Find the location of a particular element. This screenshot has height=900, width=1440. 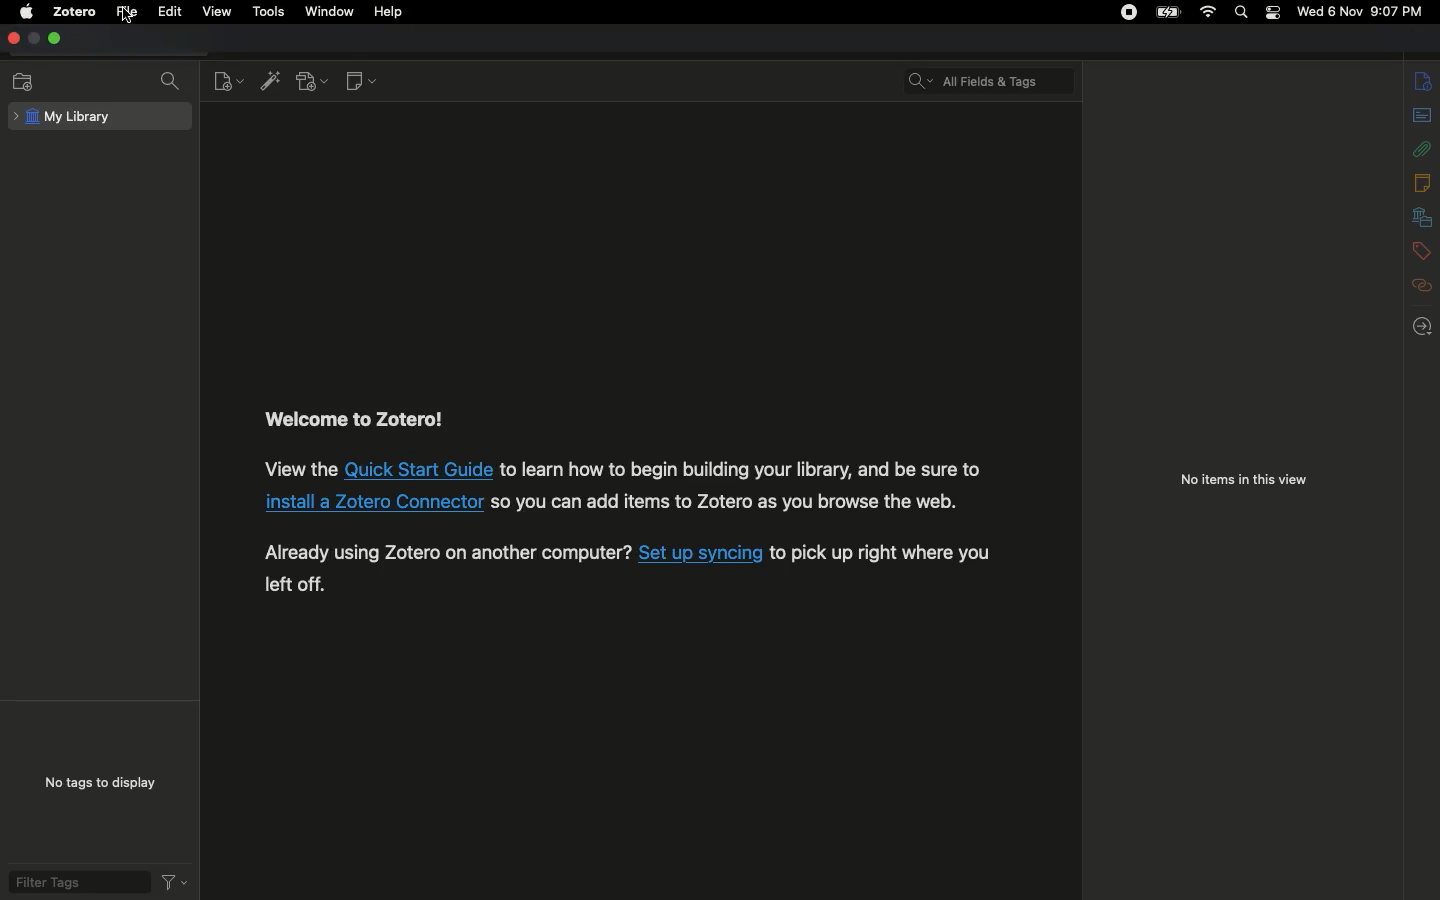

Tools is located at coordinates (271, 13).